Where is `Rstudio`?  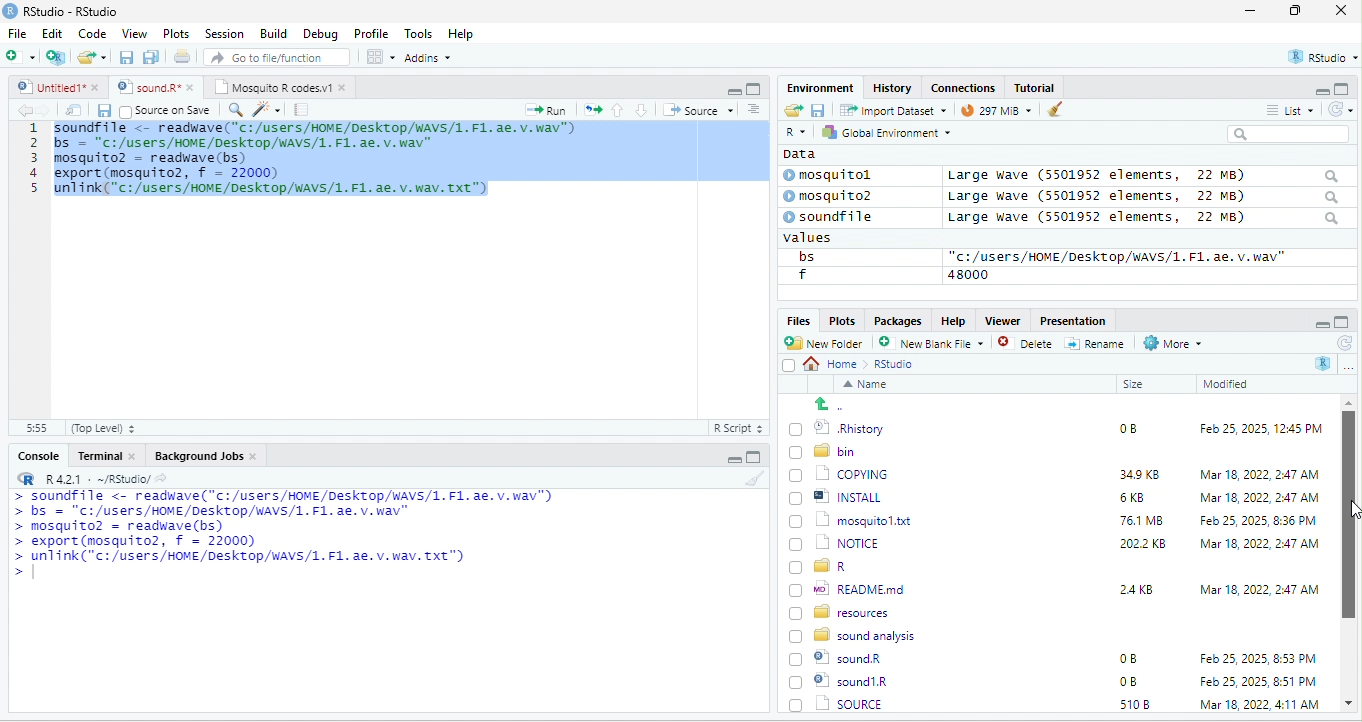
Rstudio is located at coordinates (895, 364).